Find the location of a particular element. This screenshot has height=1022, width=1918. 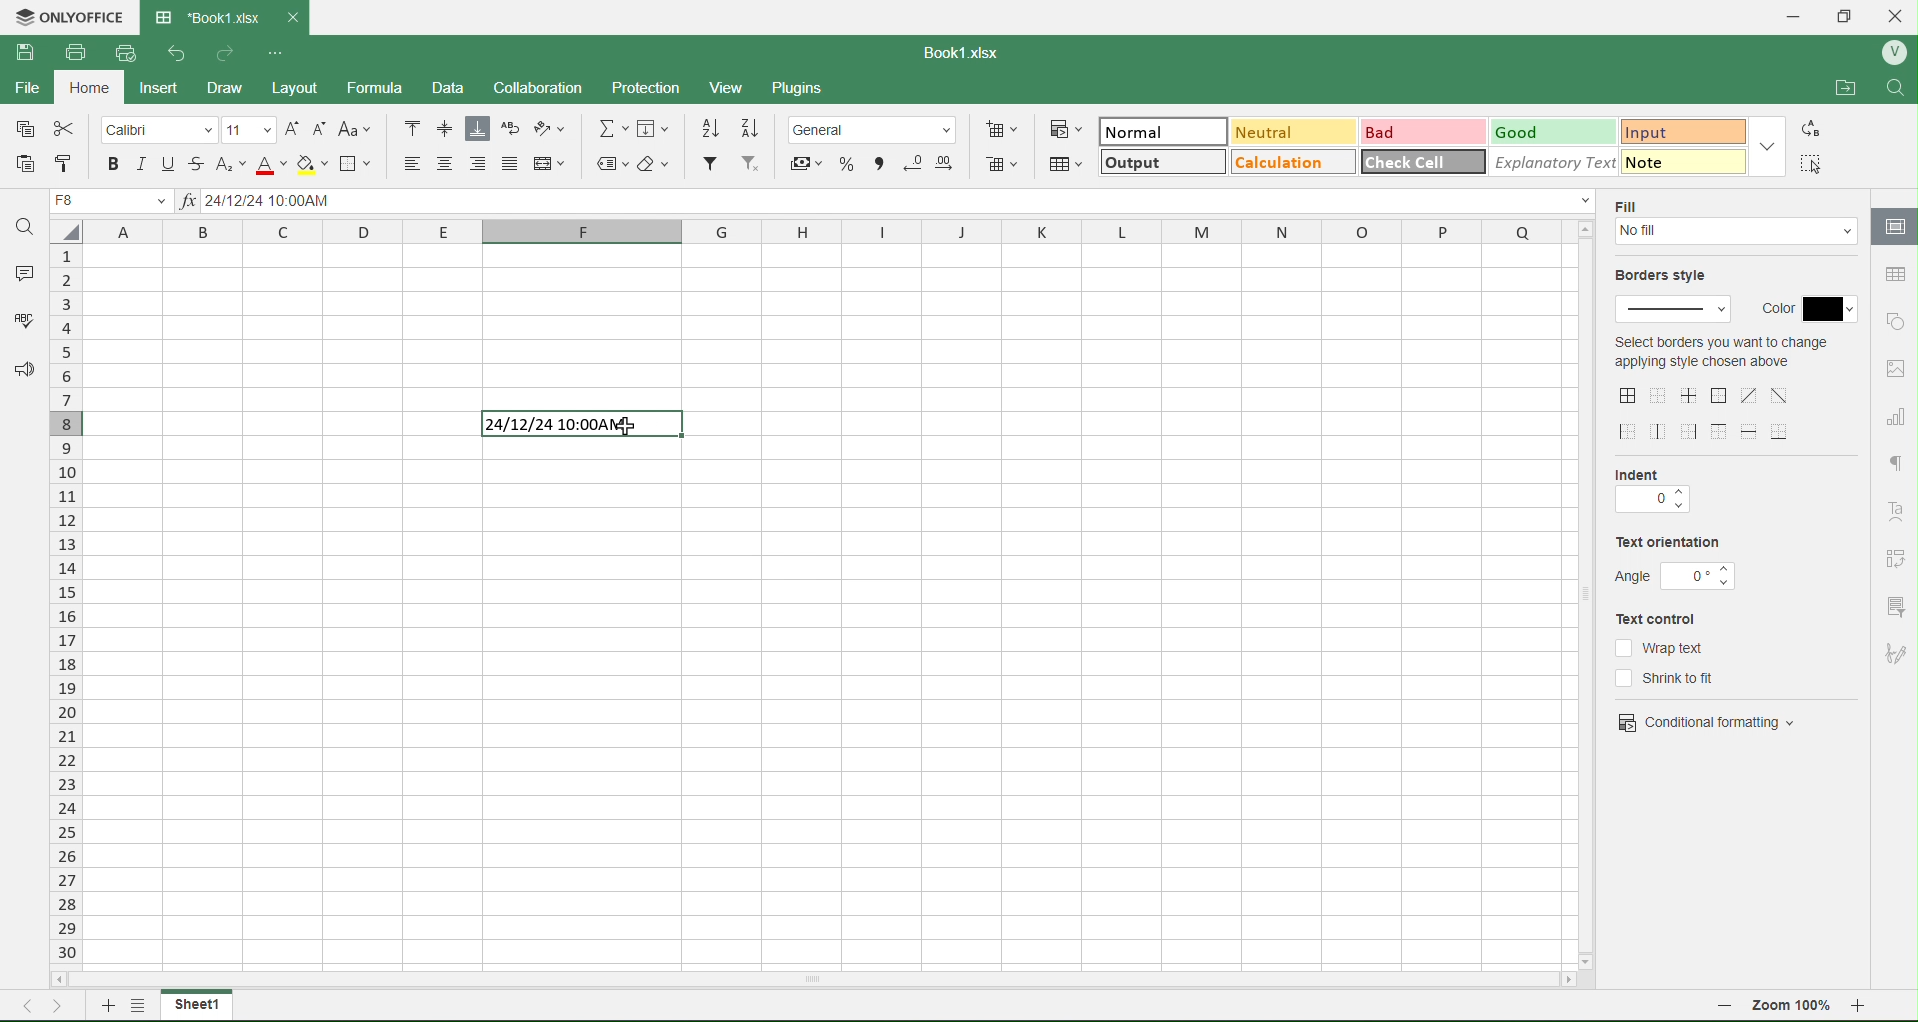

Comments is located at coordinates (21, 270).